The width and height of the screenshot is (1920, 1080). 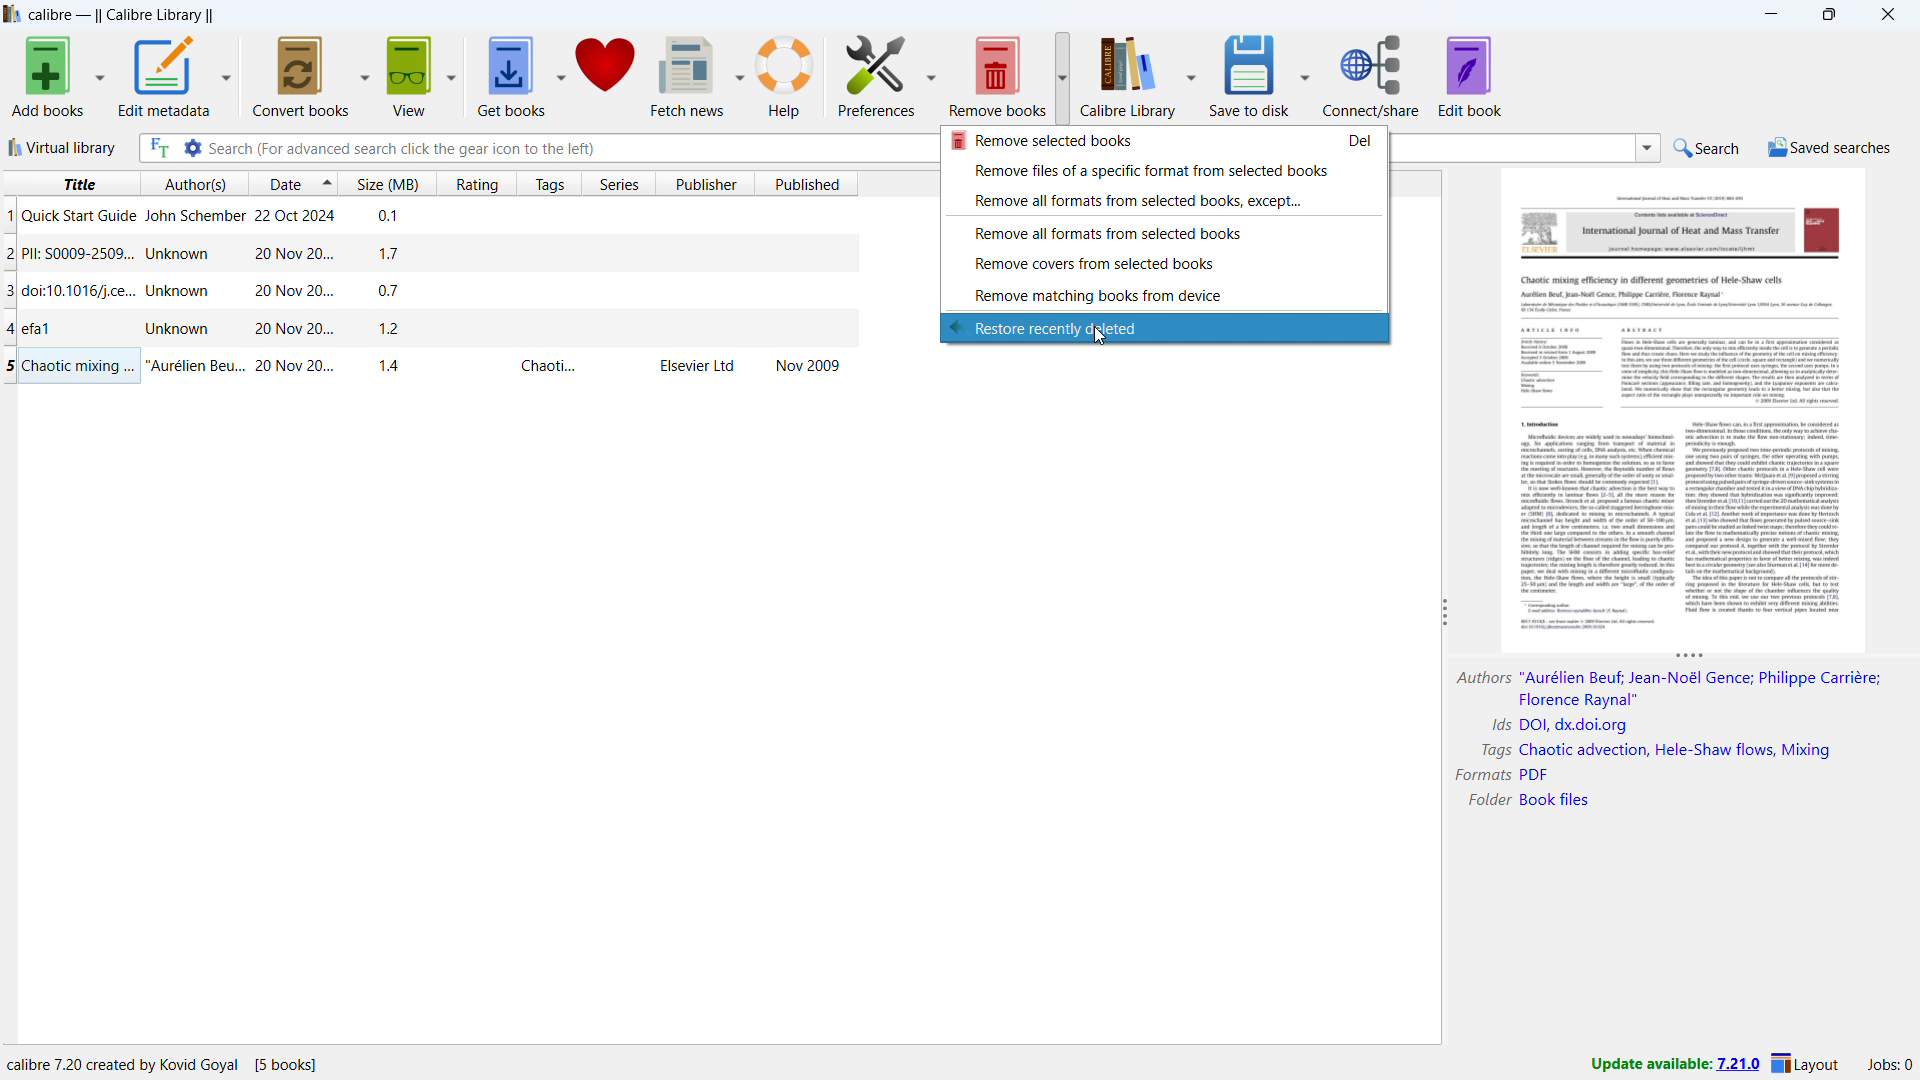 What do you see at coordinates (1808, 1064) in the screenshot?
I see `layout` at bounding box center [1808, 1064].